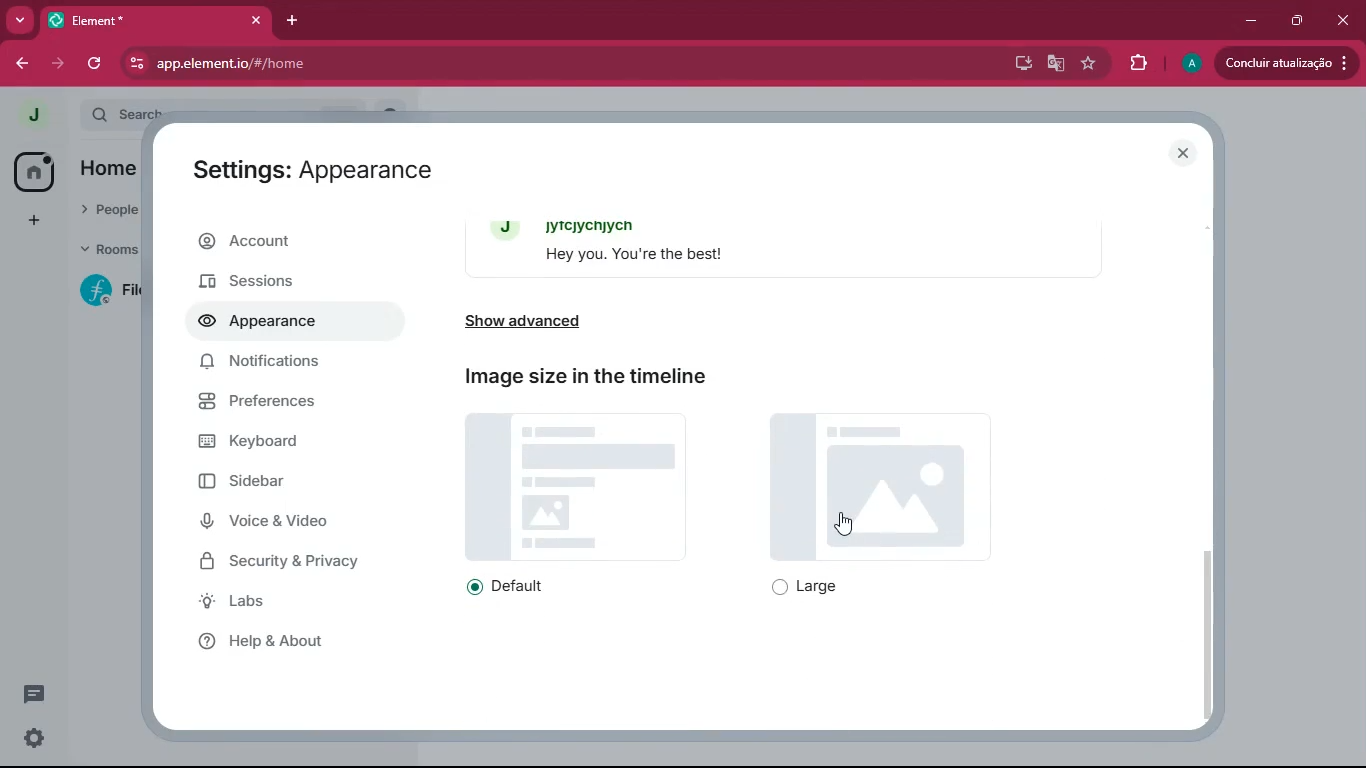  Describe the element at coordinates (271, 365) in the screenshot. I see `notifications` at that location.